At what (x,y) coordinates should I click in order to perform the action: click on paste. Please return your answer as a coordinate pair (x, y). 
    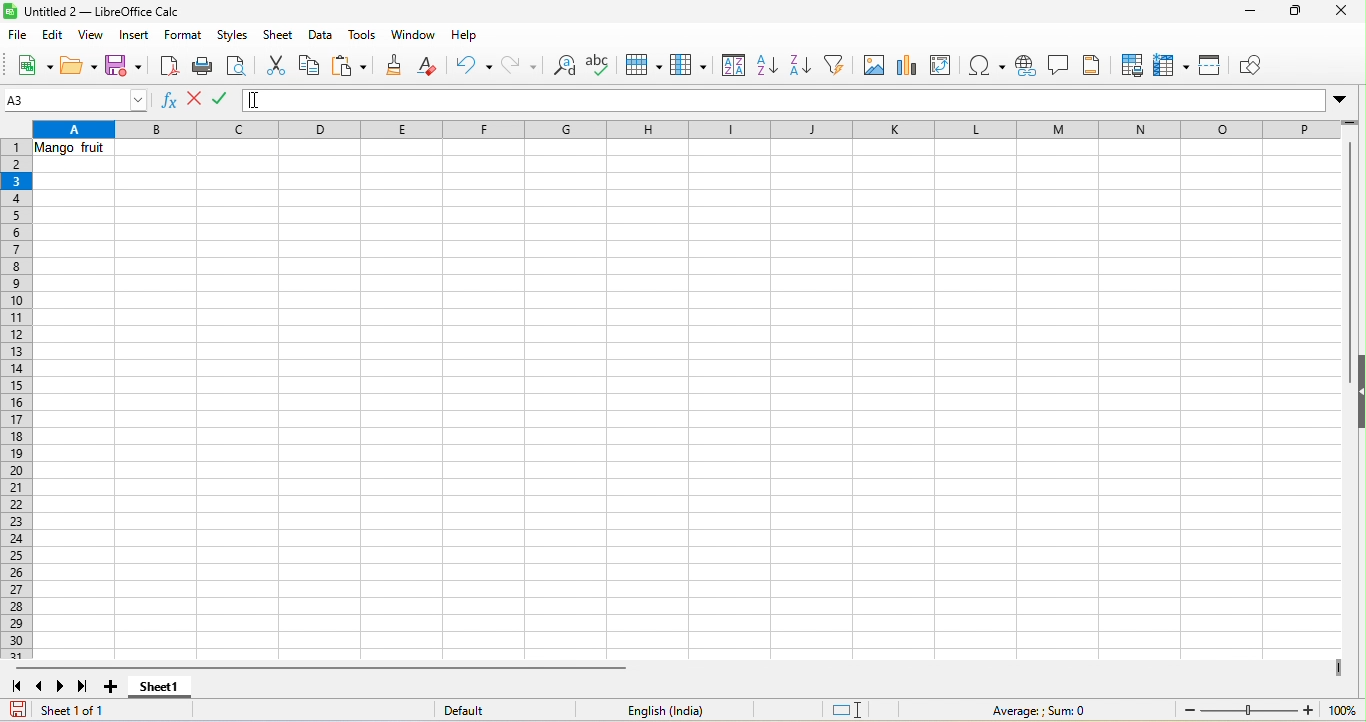
    Looking at the image, I should click on (350, 67).